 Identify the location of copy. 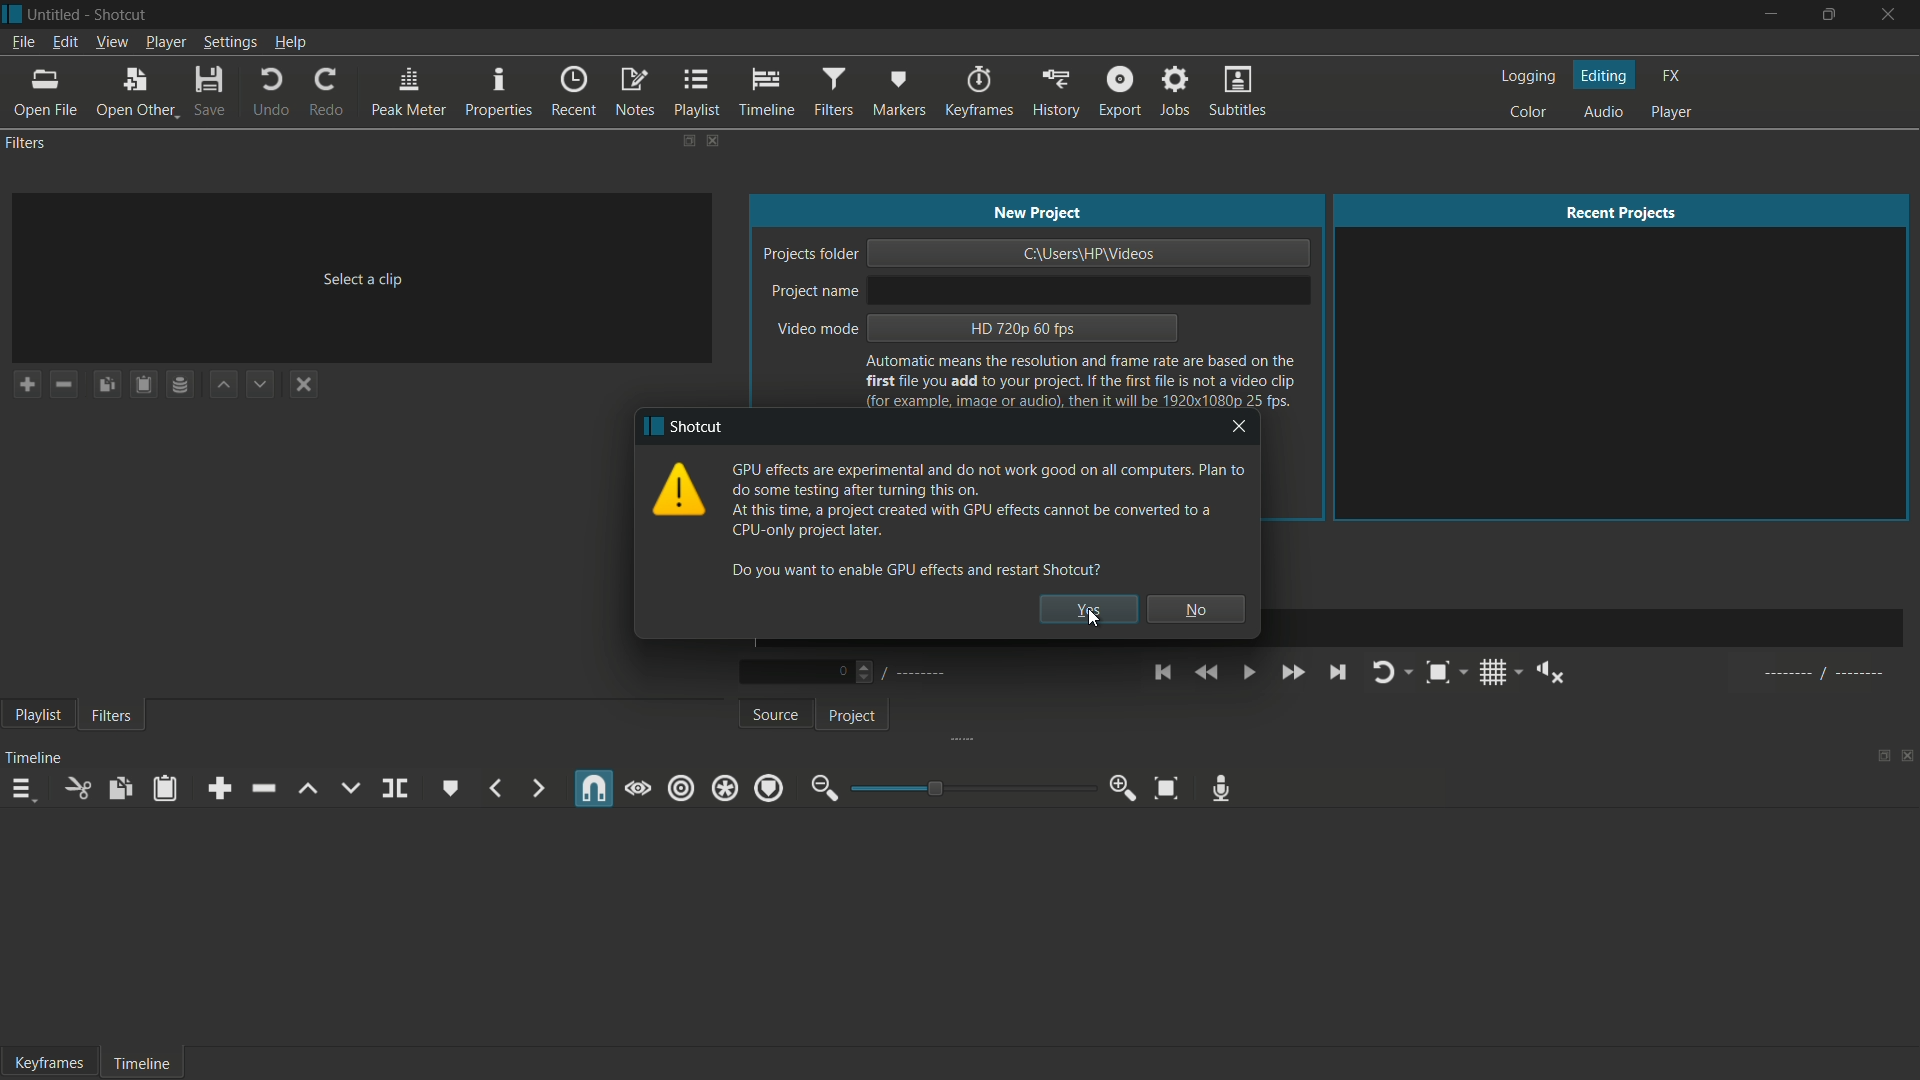
(121, 790).